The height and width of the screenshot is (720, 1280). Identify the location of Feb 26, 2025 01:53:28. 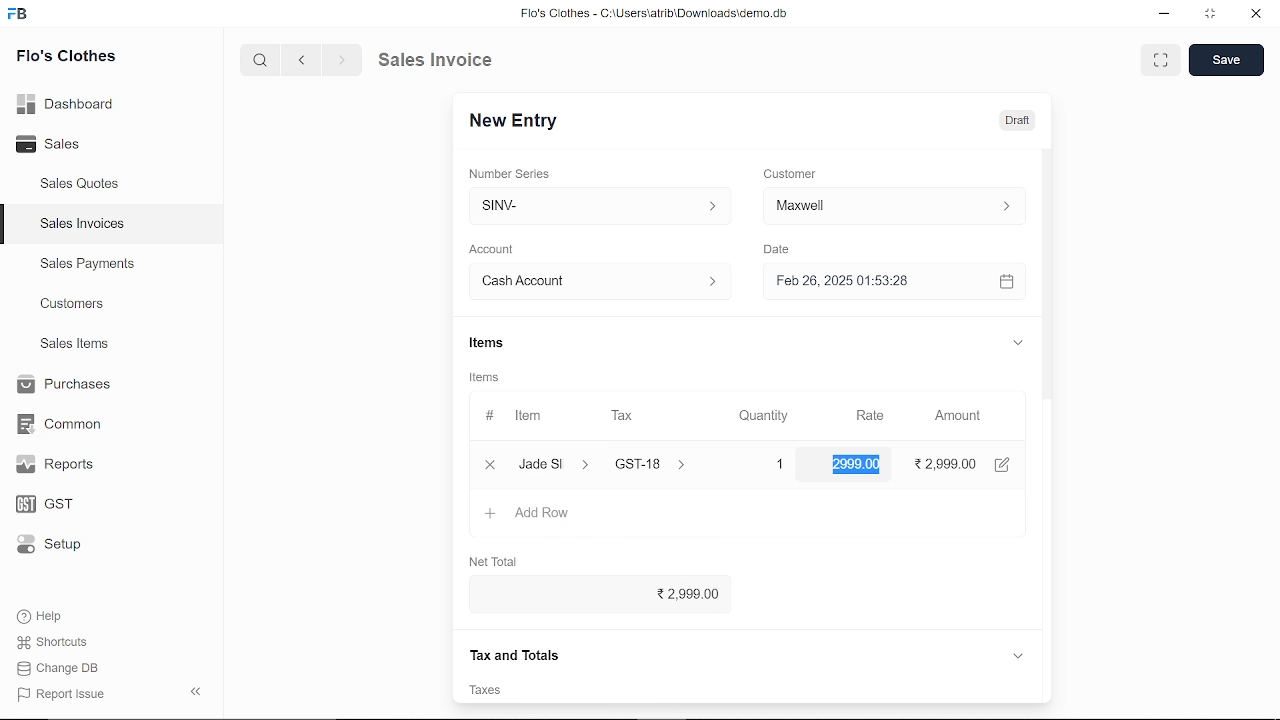
(870, 282).